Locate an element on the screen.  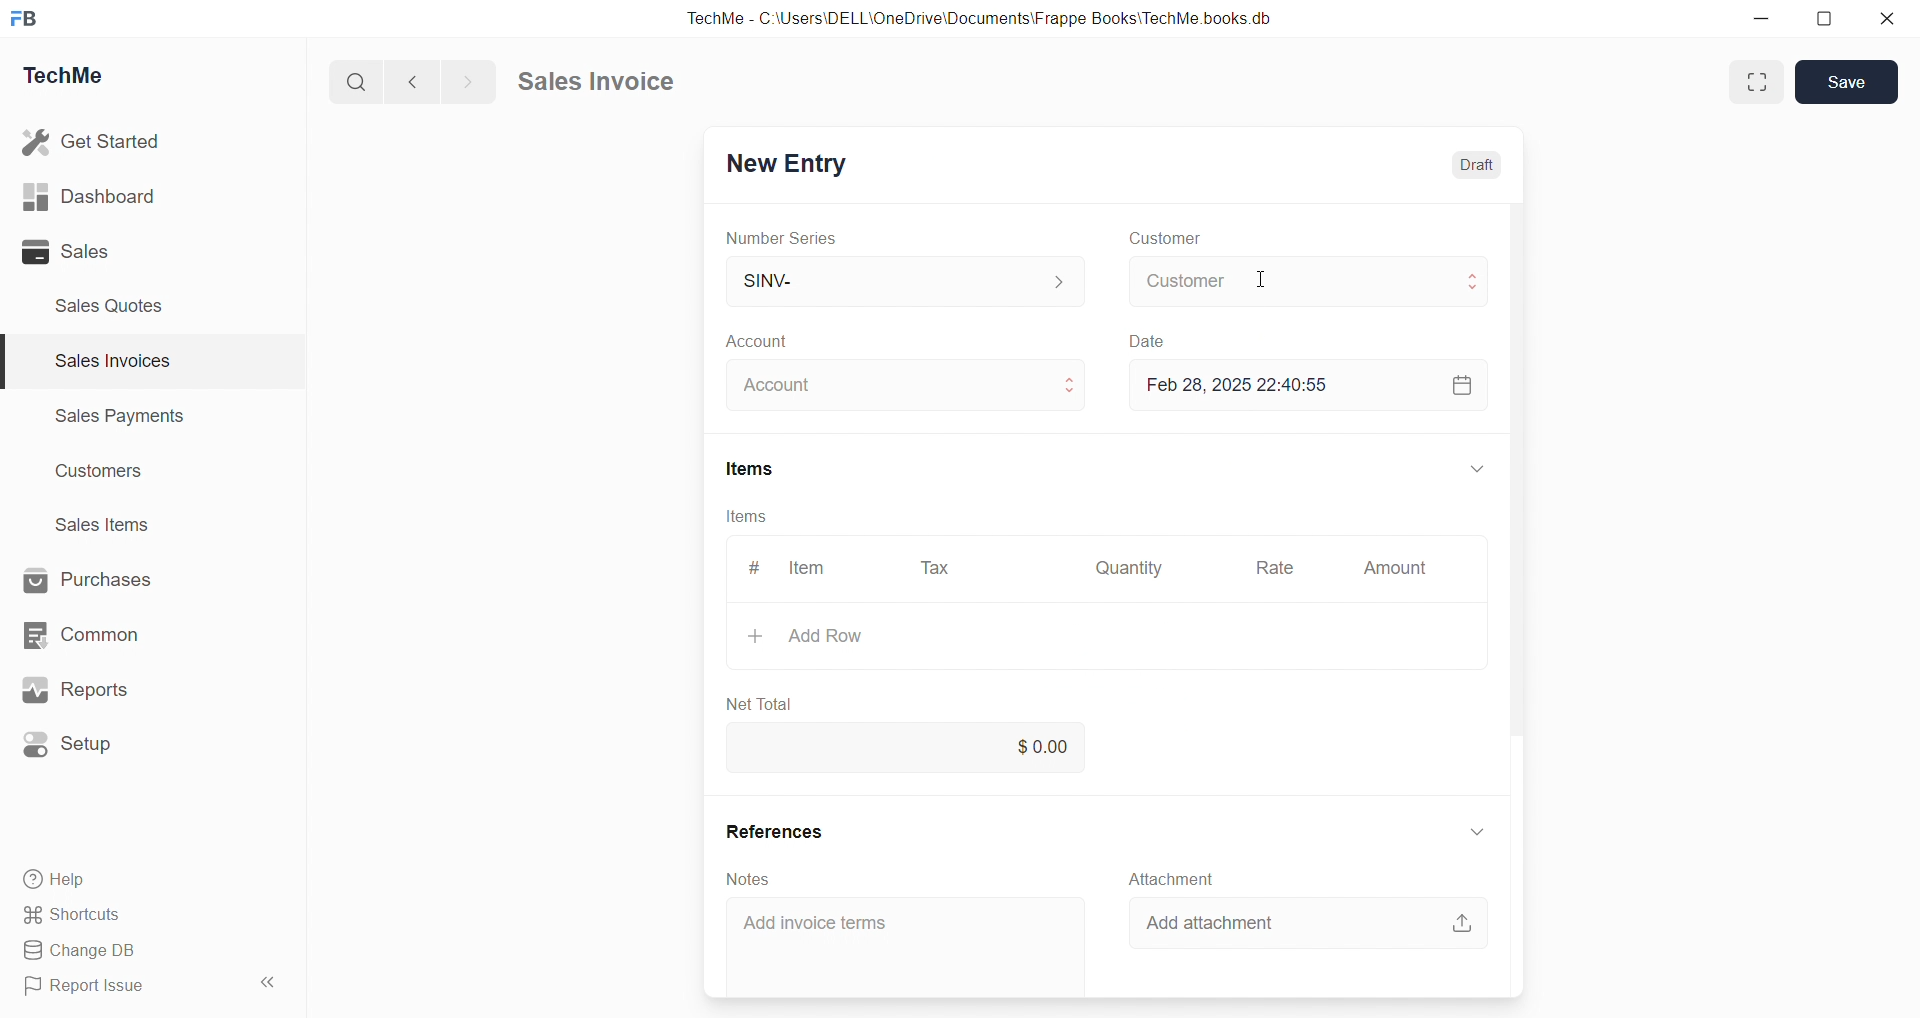
resize is located at coordinates (1824, 20).